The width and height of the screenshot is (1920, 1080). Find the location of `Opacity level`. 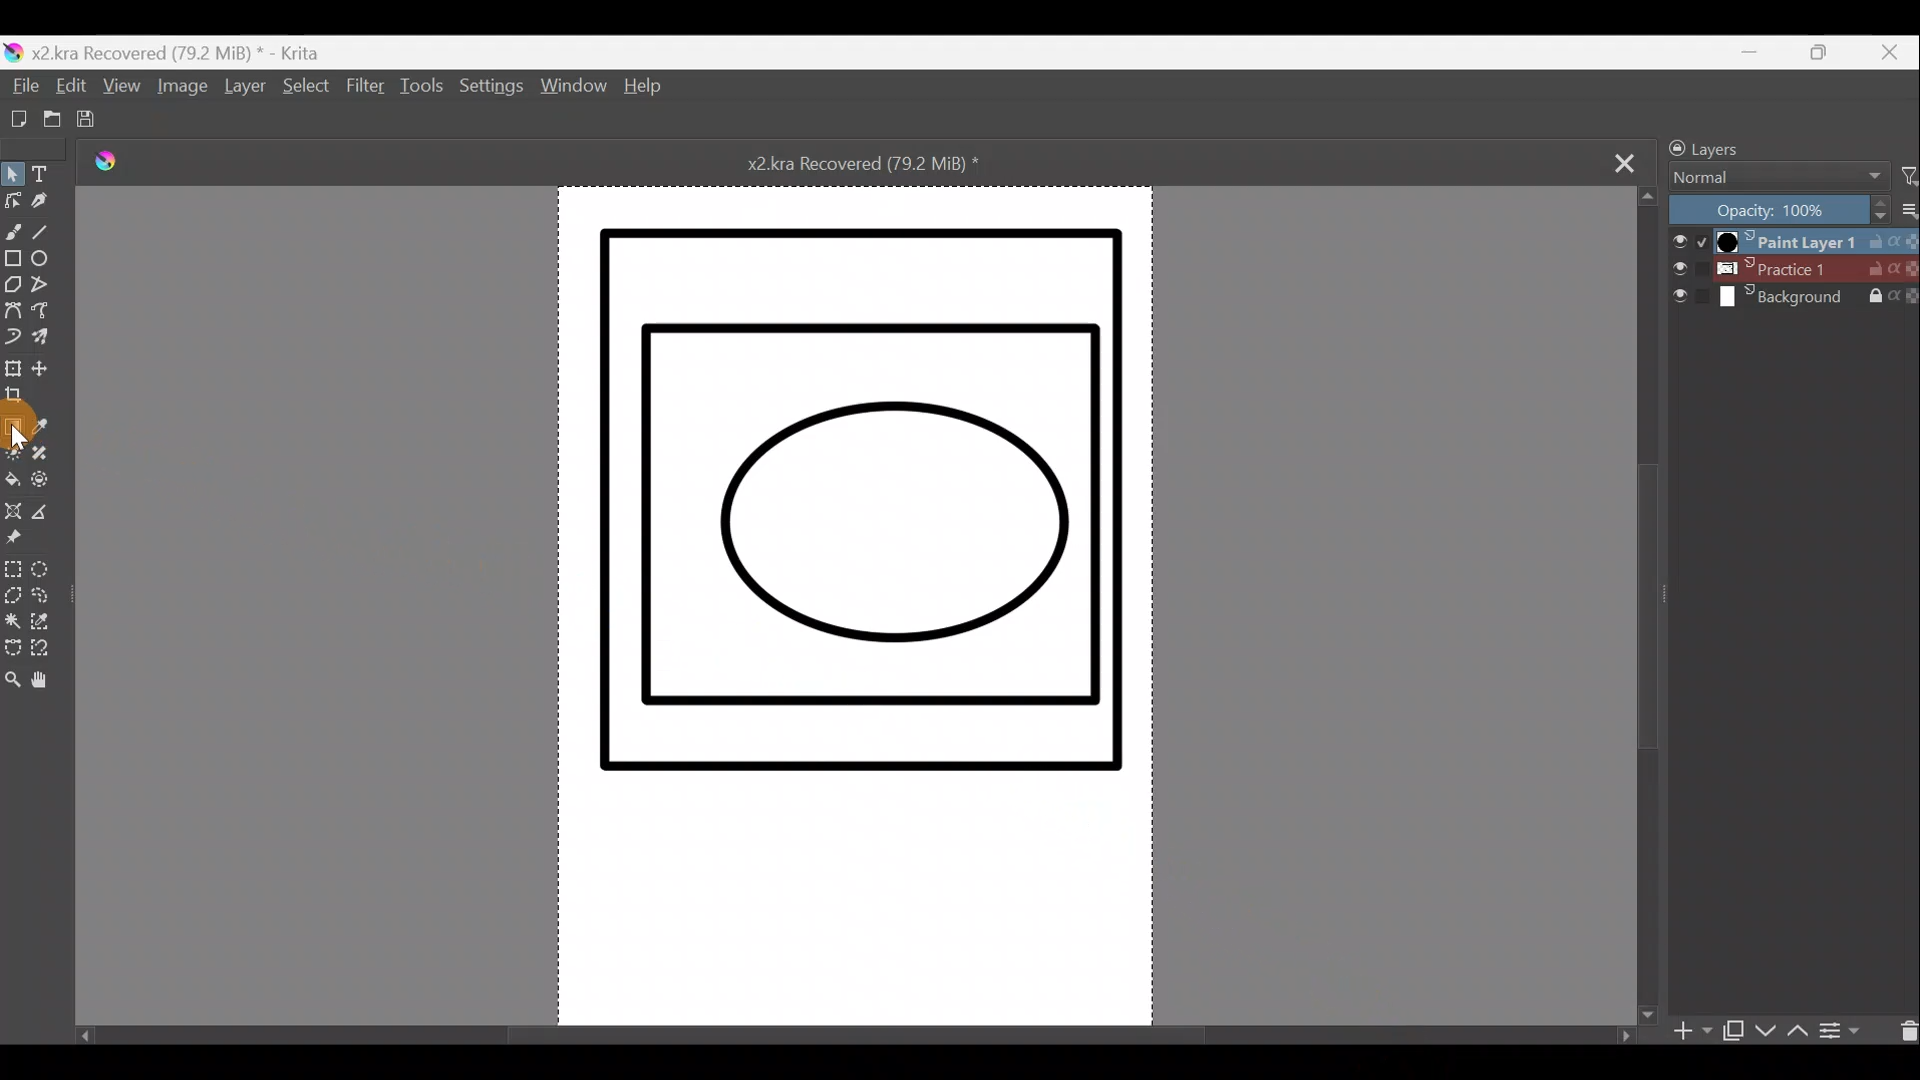

Opacity level is located at coordinates (1792, 209).